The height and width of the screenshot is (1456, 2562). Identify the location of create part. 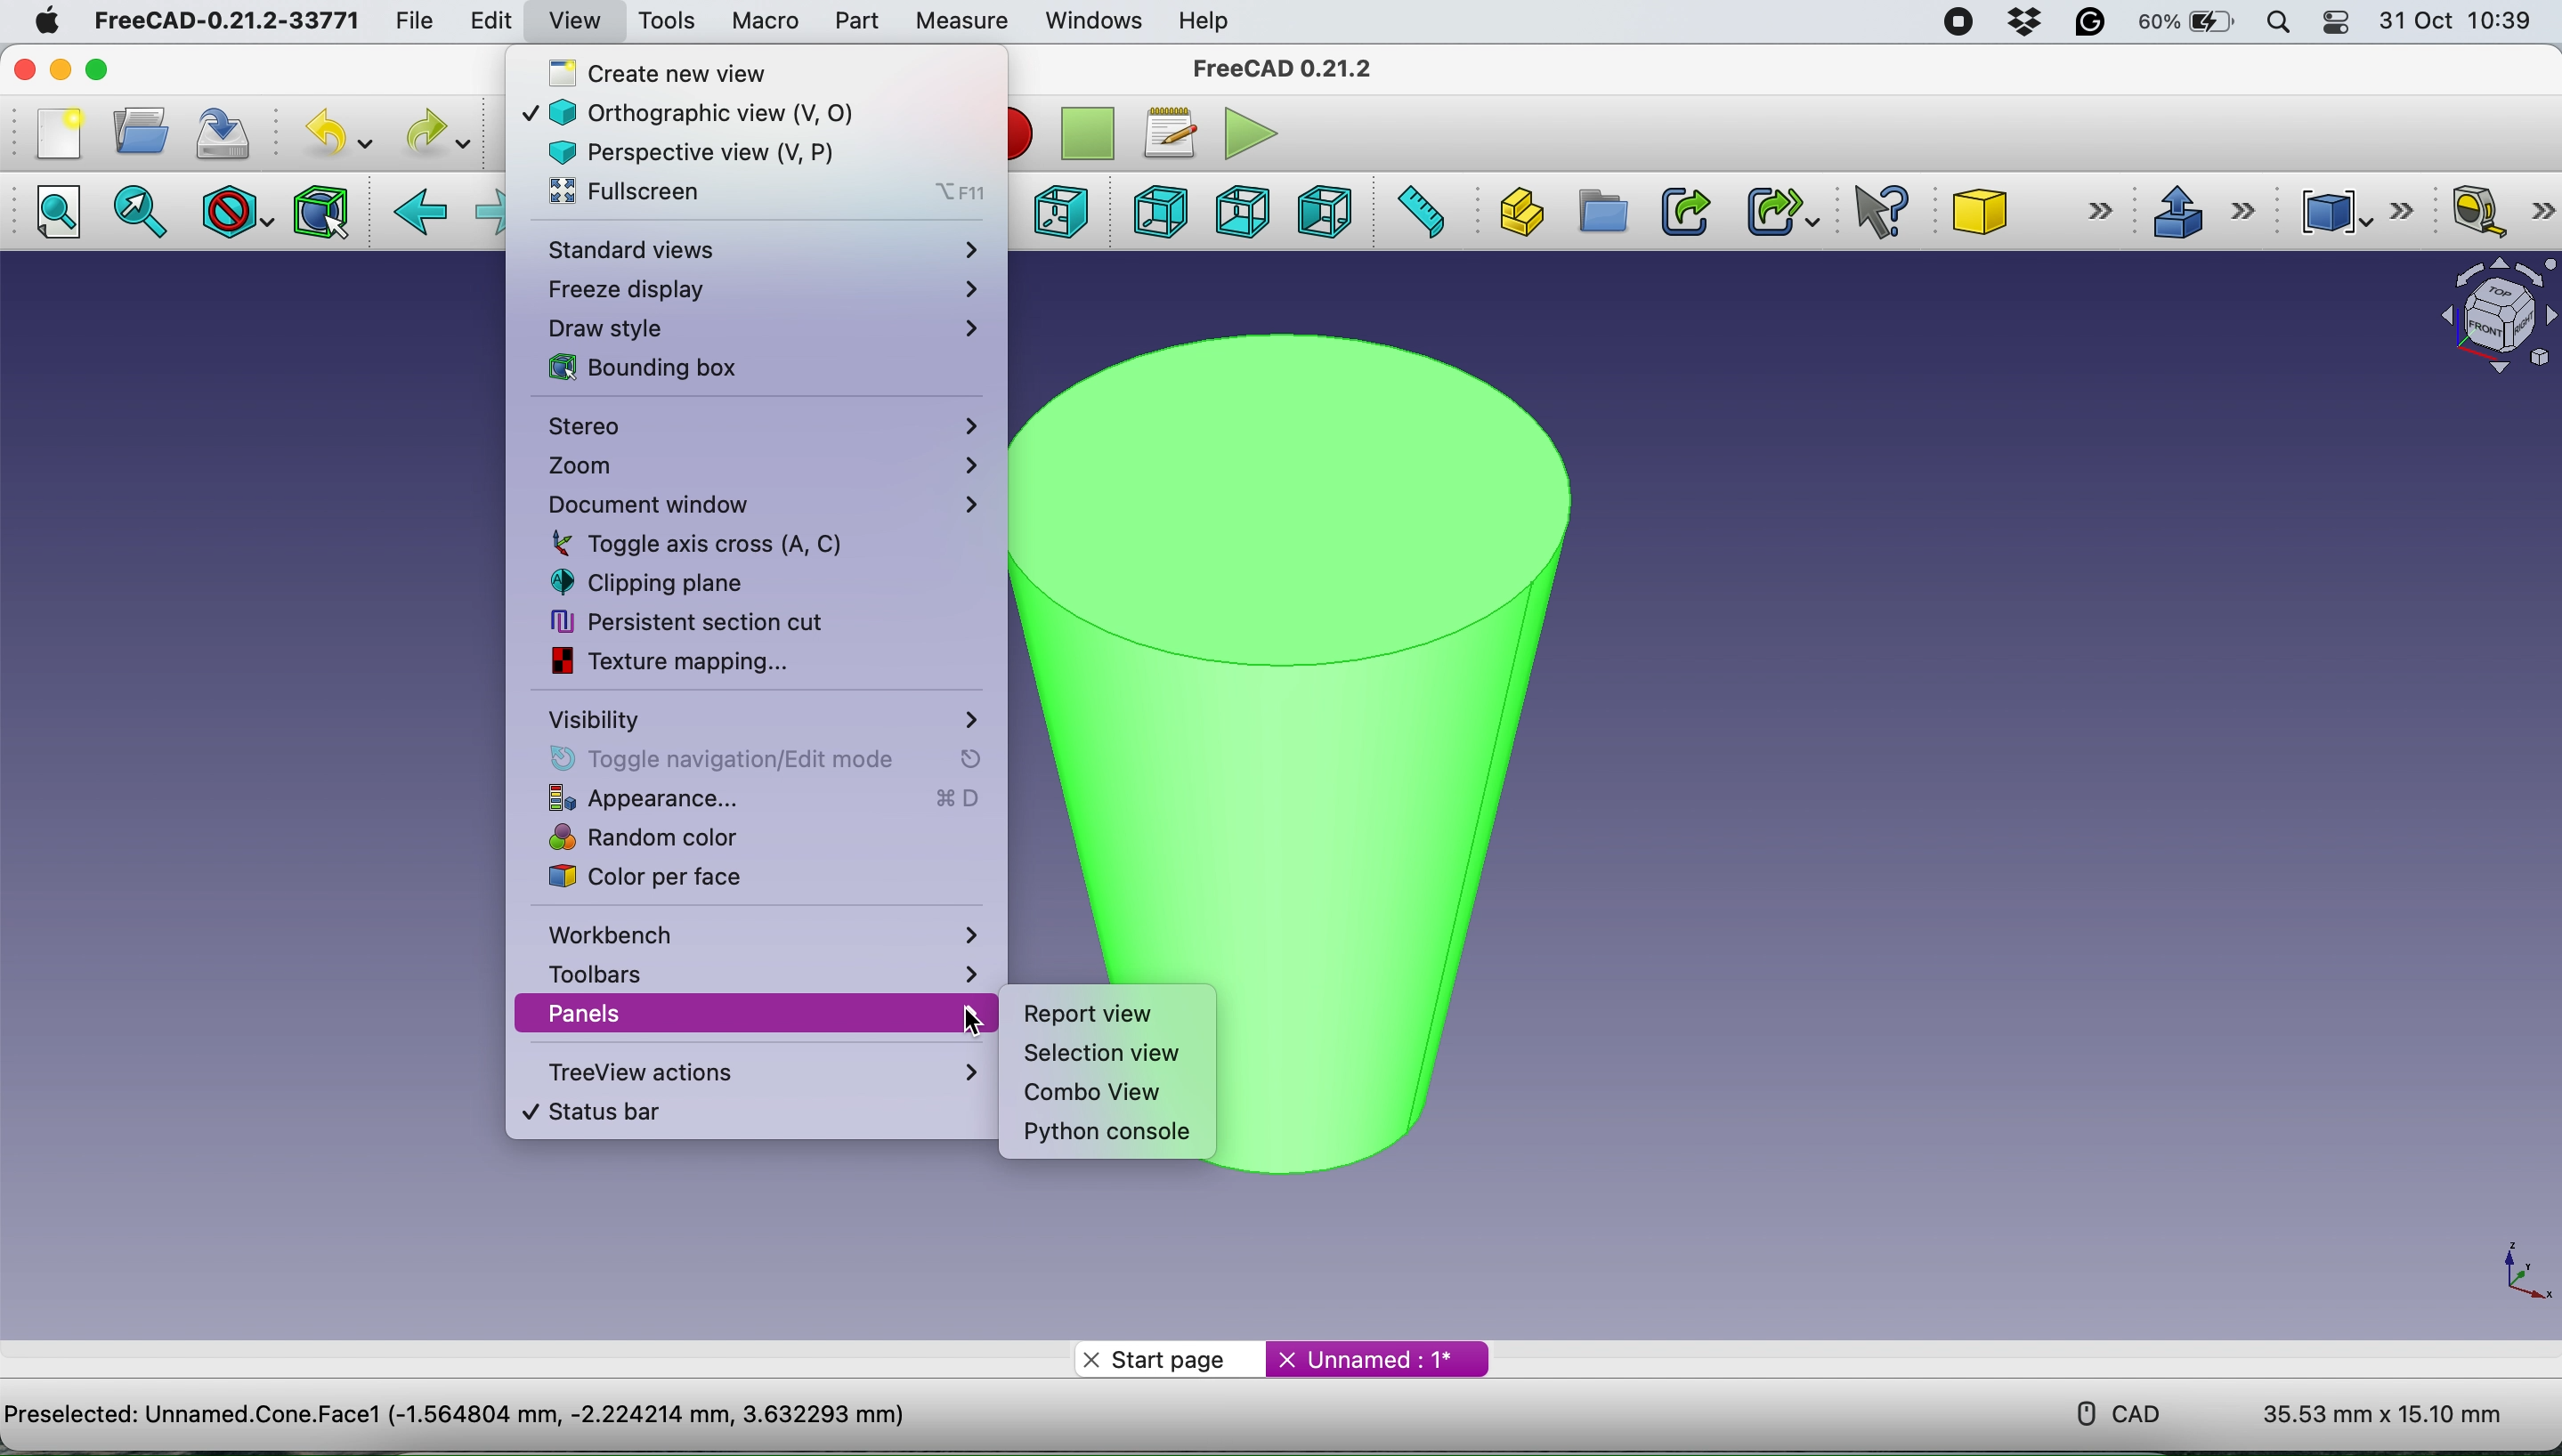
(1520, 209).